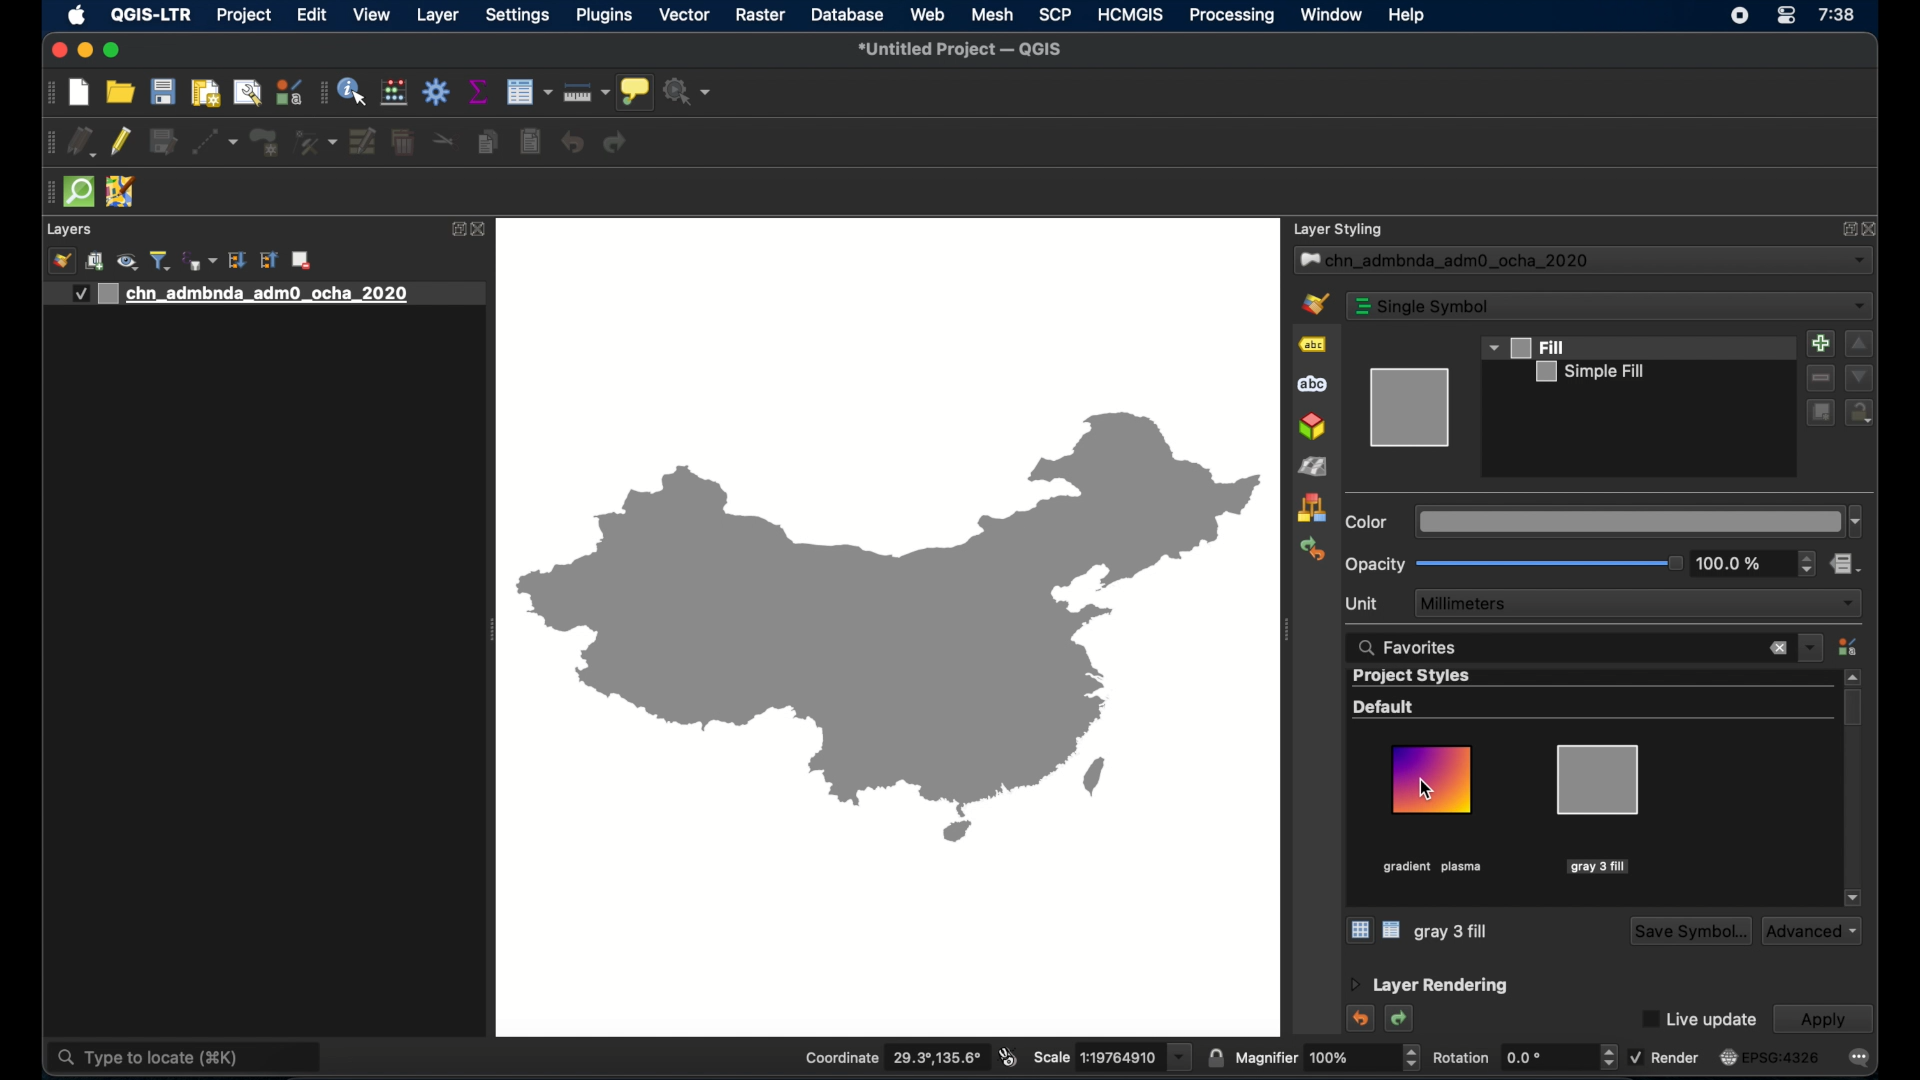 Image resolution: width=1920 pixels, height=1080 pixels. I want to click on show statistical summary, so click(481, 91).